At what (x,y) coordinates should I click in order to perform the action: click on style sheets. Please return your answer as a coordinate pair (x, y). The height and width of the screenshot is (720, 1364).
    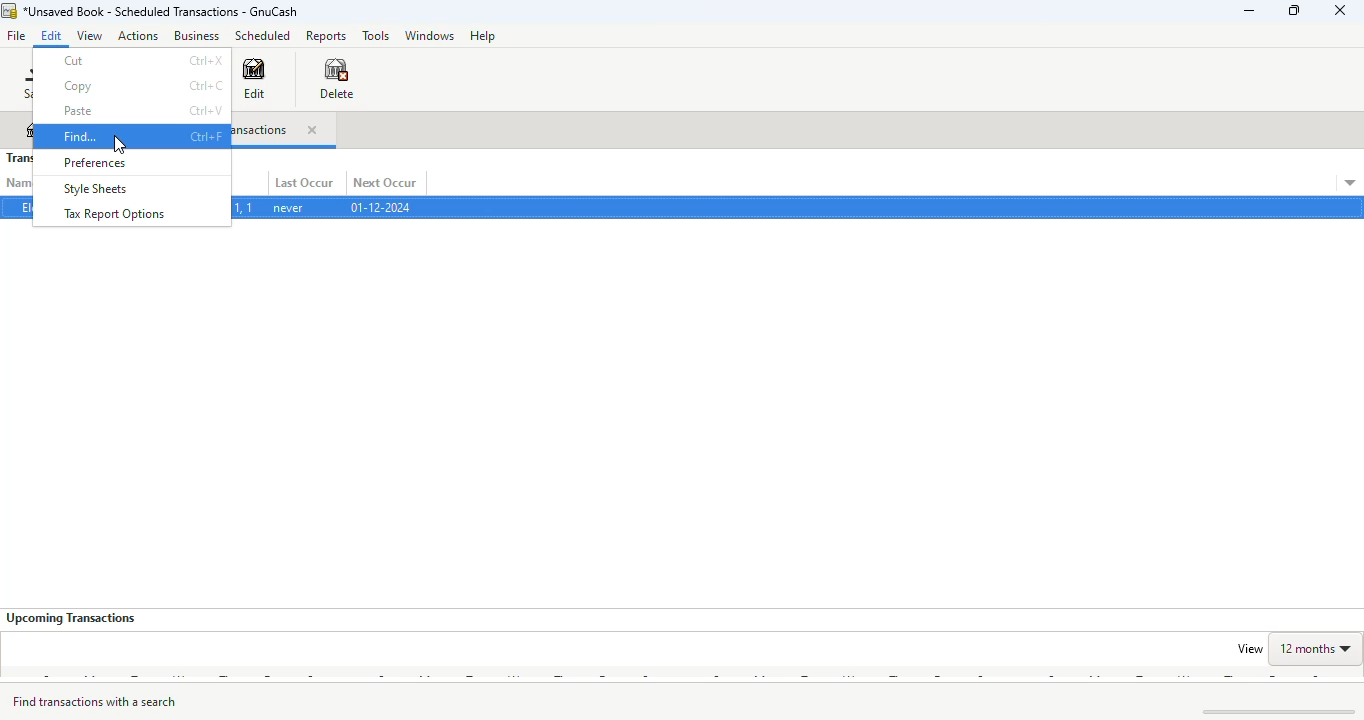
    Looking at the image, I should click on (94, 189).